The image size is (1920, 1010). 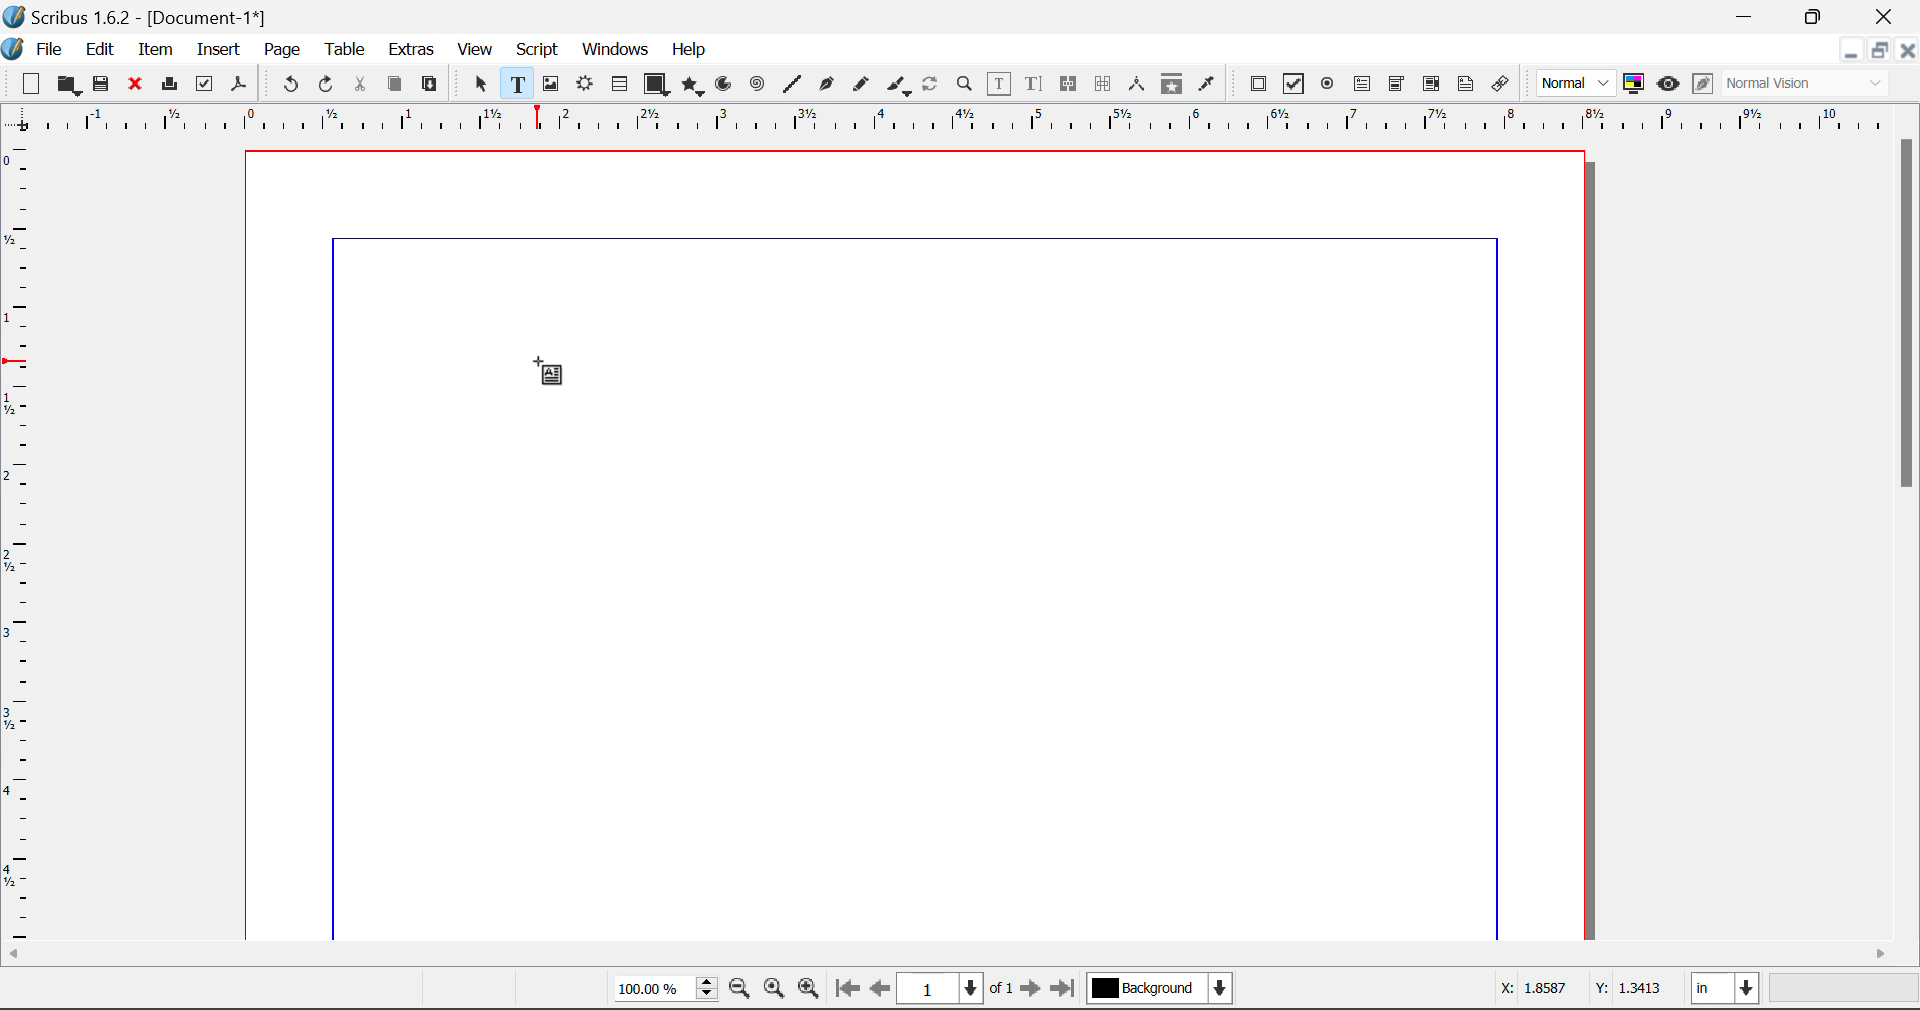 What do you see at coordinates (100, 48) in the screenshot?
I see `Edit` at bounding box center [100, 48].